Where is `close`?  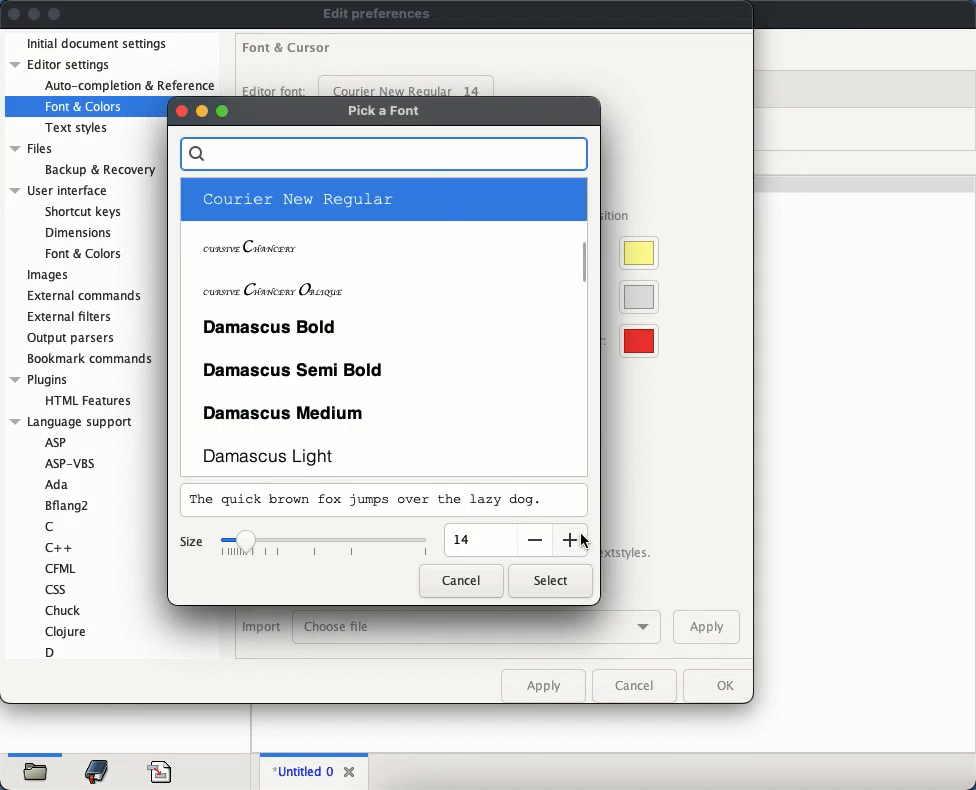
close is located at coordinates (180, 111).